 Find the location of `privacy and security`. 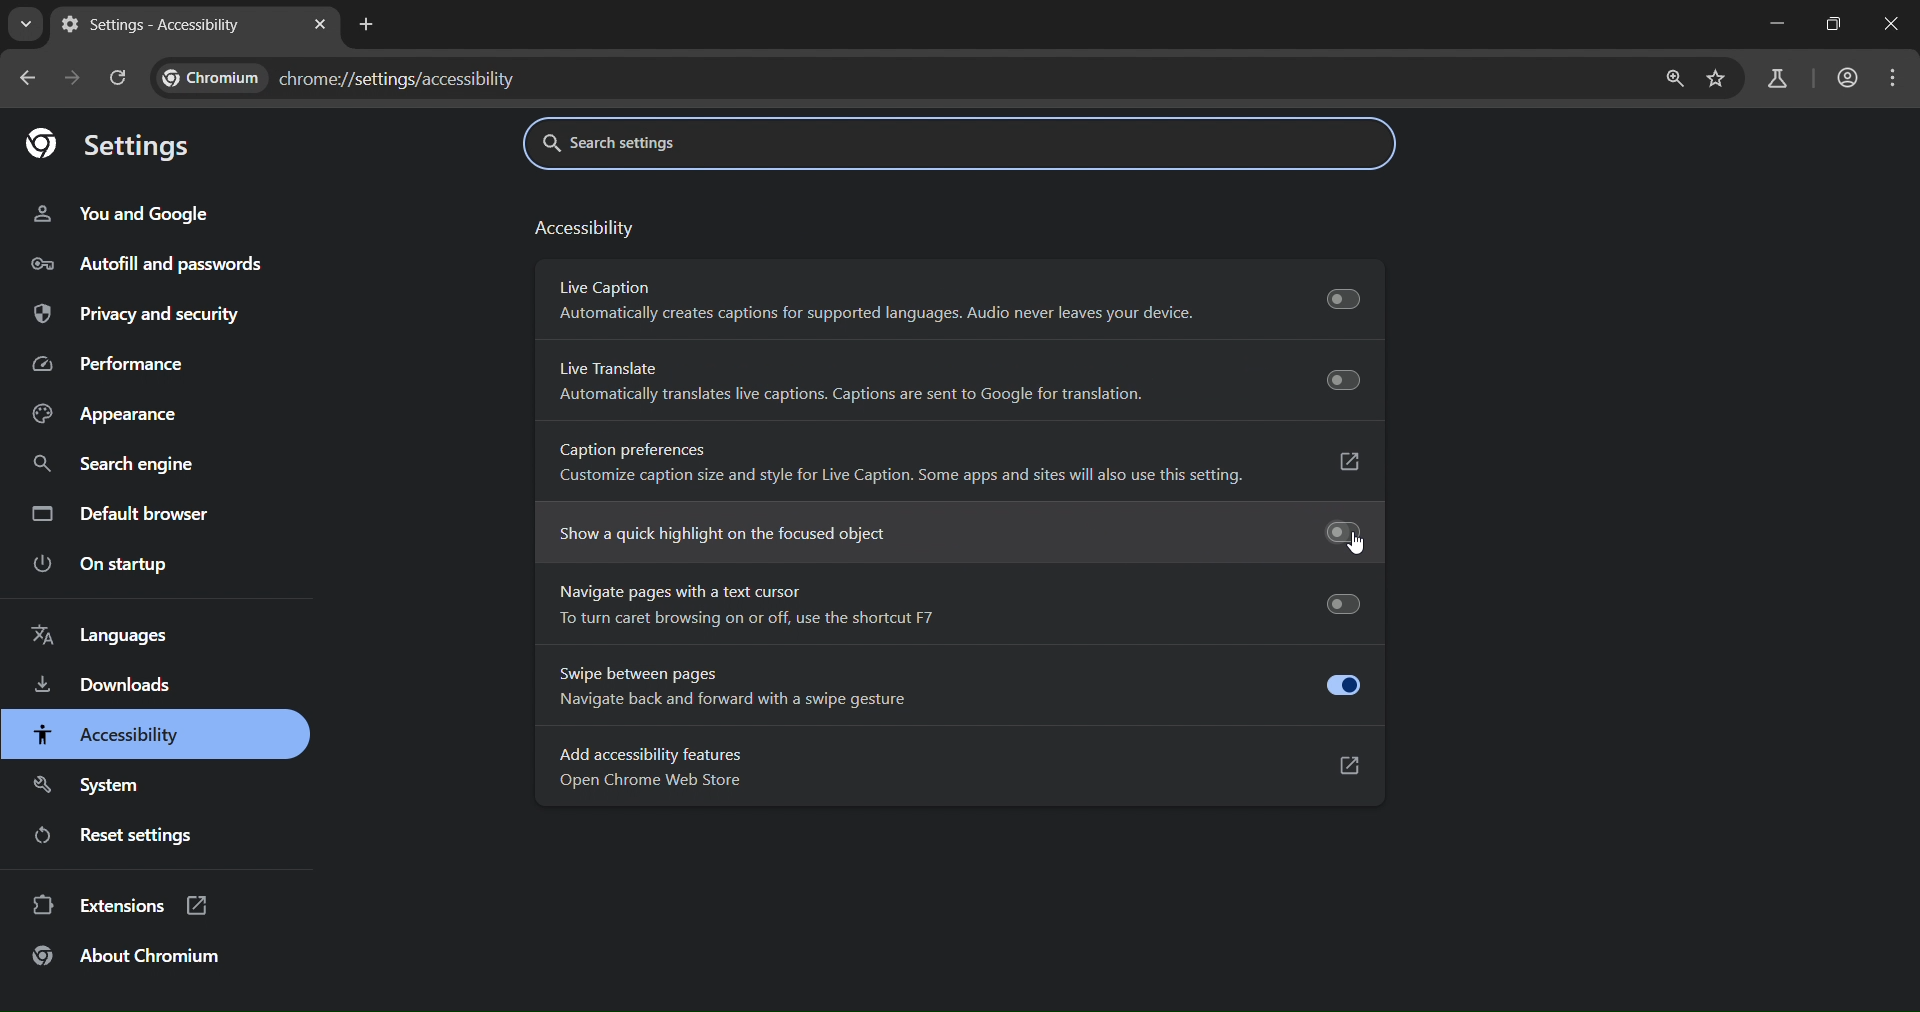

privacy and security is located at coordinates (135, 317).